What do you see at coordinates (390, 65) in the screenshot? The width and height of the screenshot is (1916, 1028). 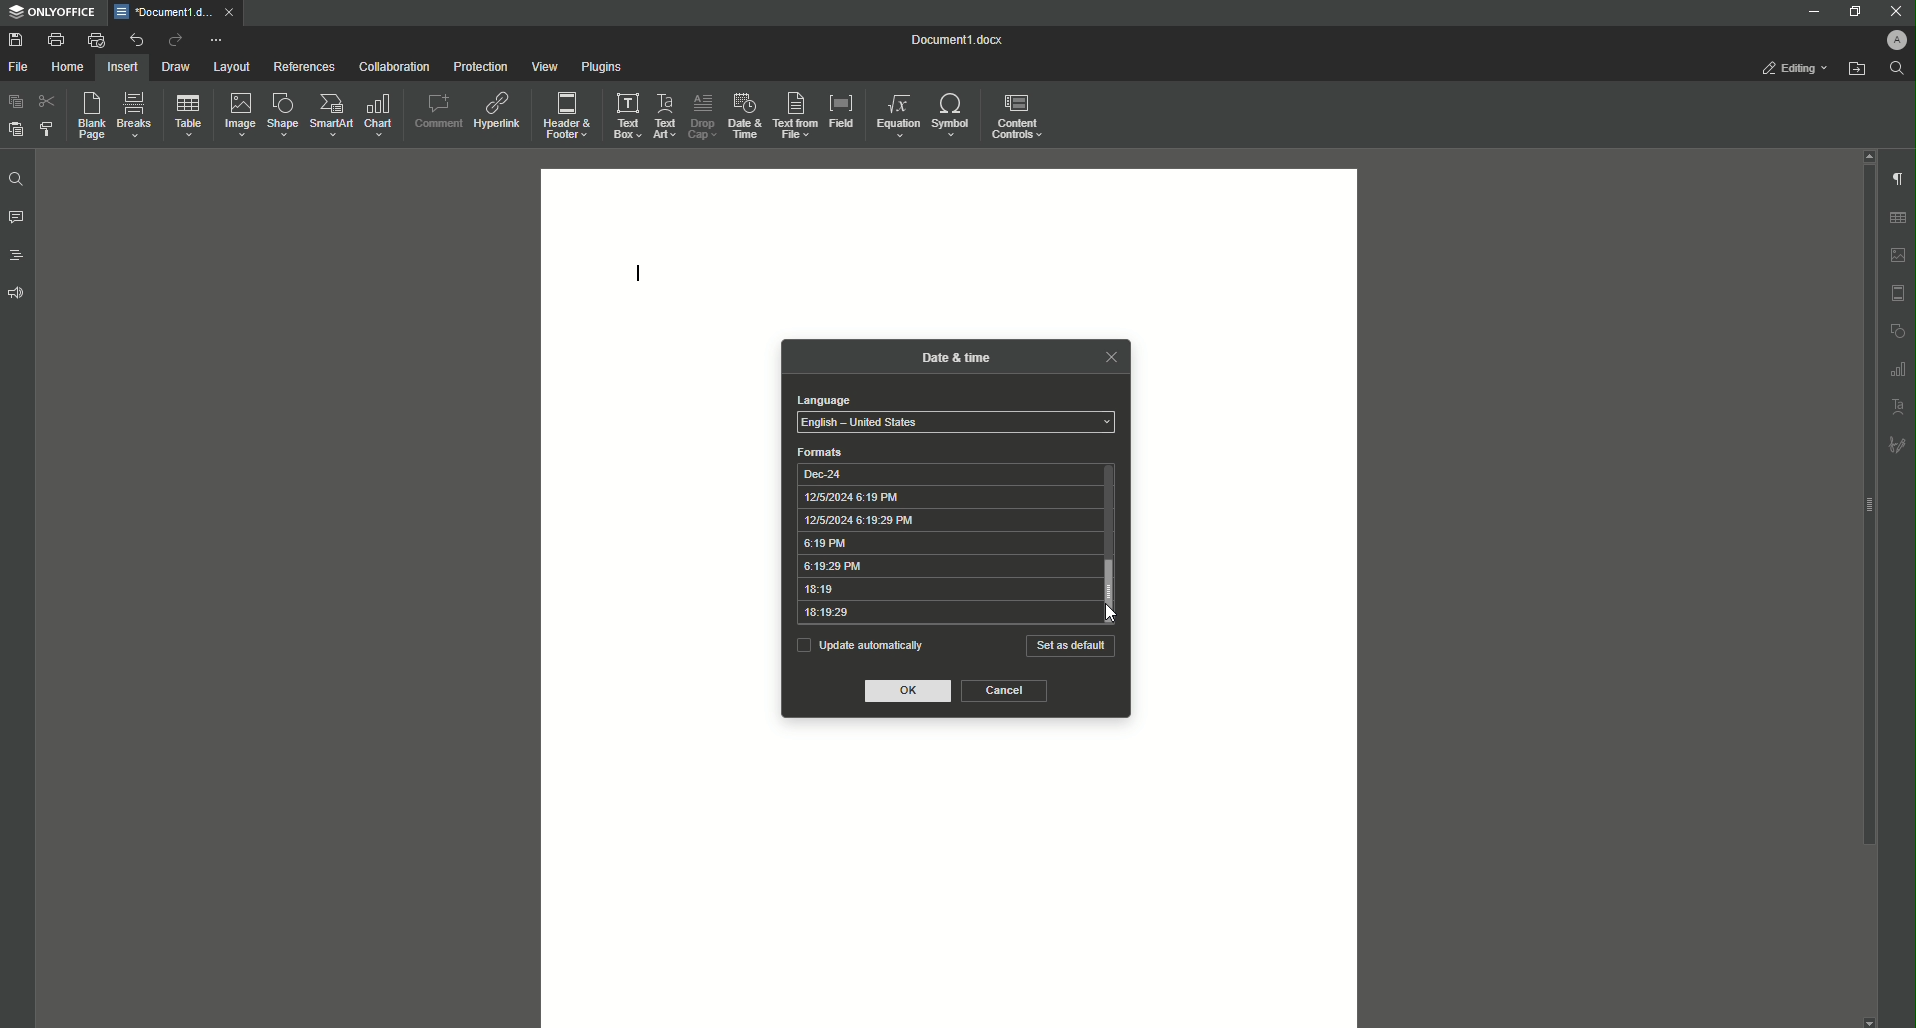 I see `Collaboration` at bounding box center [390, 65].